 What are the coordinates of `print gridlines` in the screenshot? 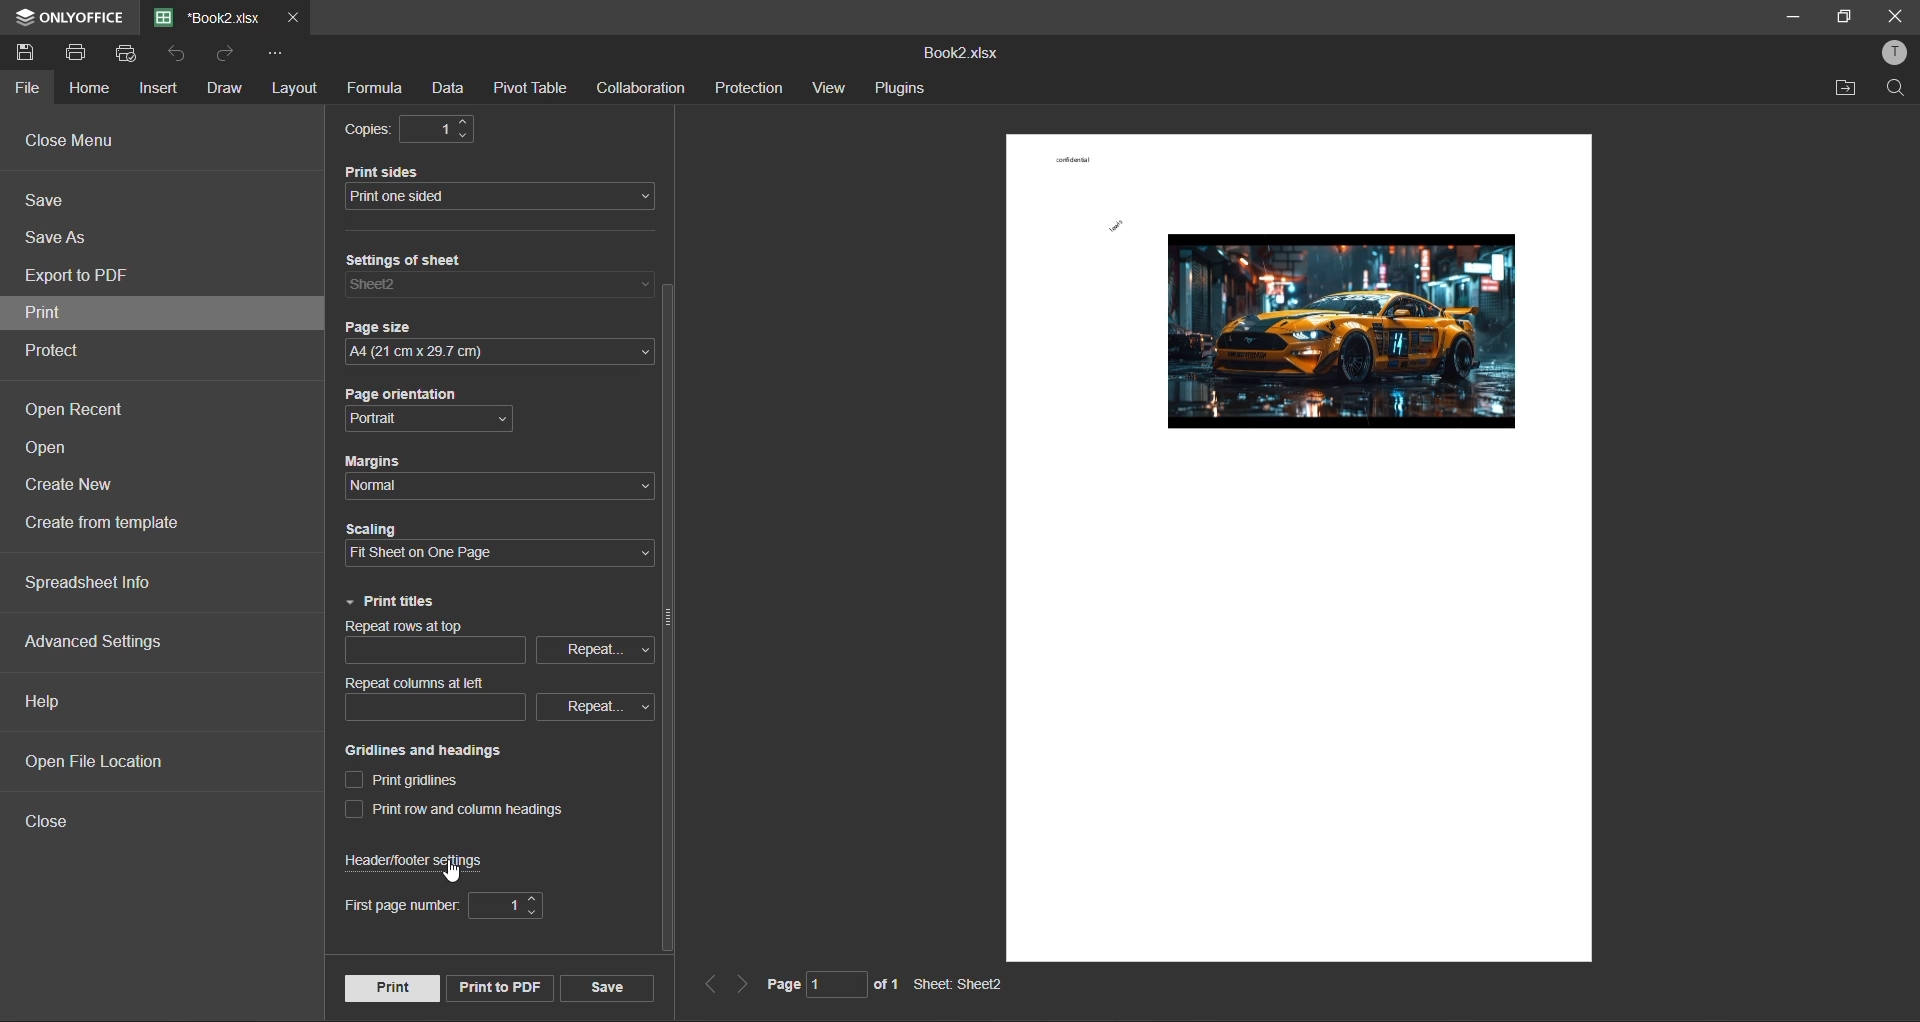 It's located at (404, 782).